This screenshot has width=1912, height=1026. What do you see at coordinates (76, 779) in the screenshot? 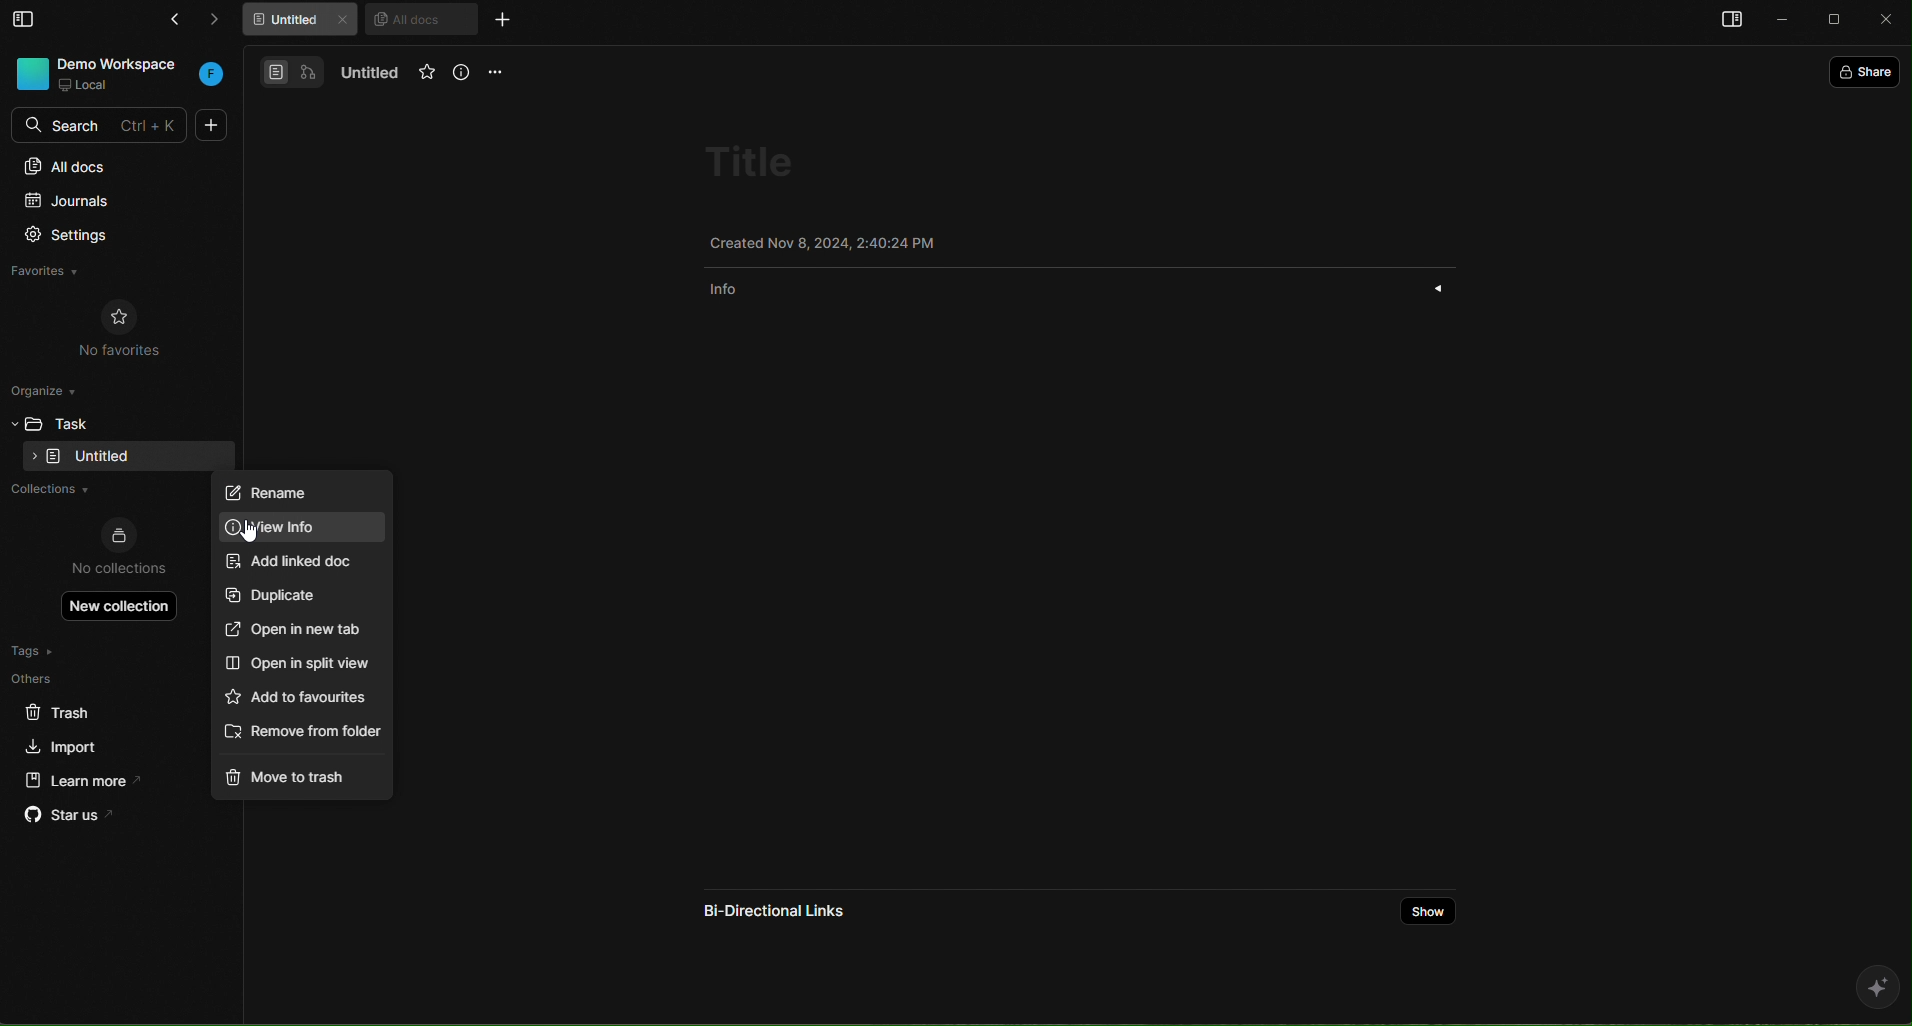
I see `learn more ` at bounding box center [76, 779].